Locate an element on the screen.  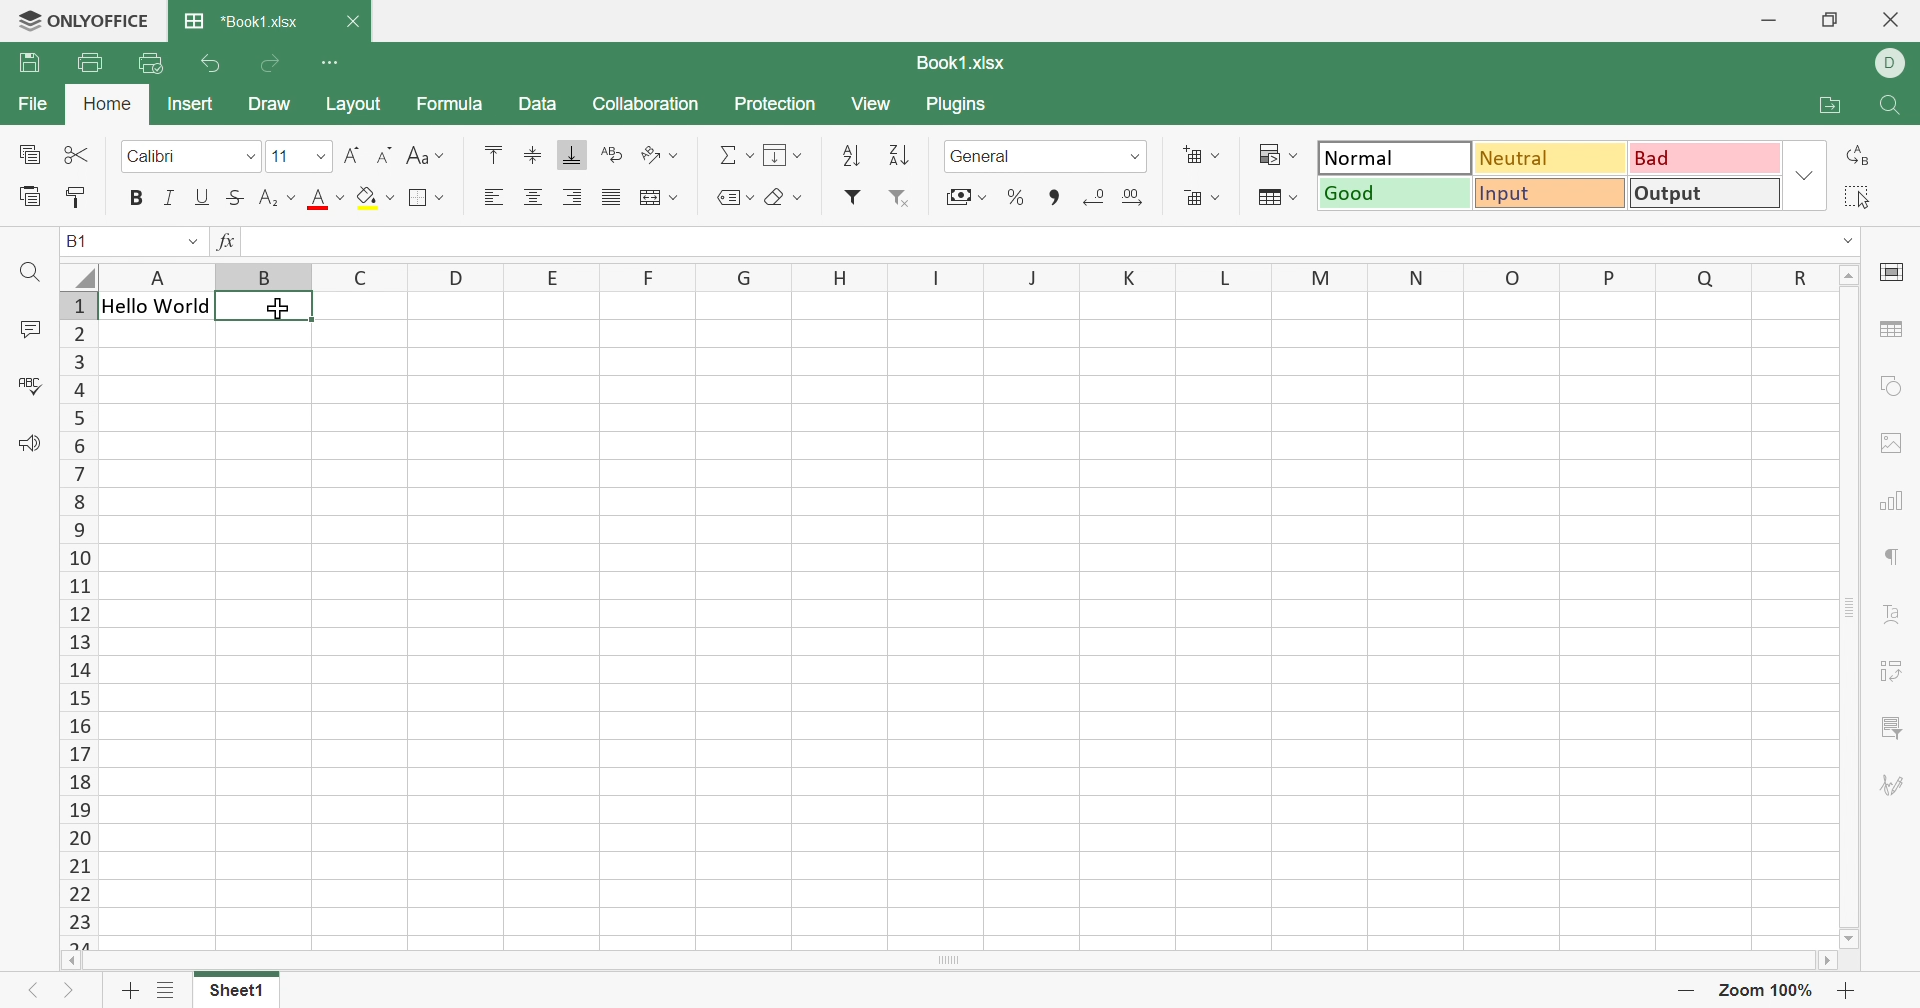
Hello world is located at coordinates (155, 307).